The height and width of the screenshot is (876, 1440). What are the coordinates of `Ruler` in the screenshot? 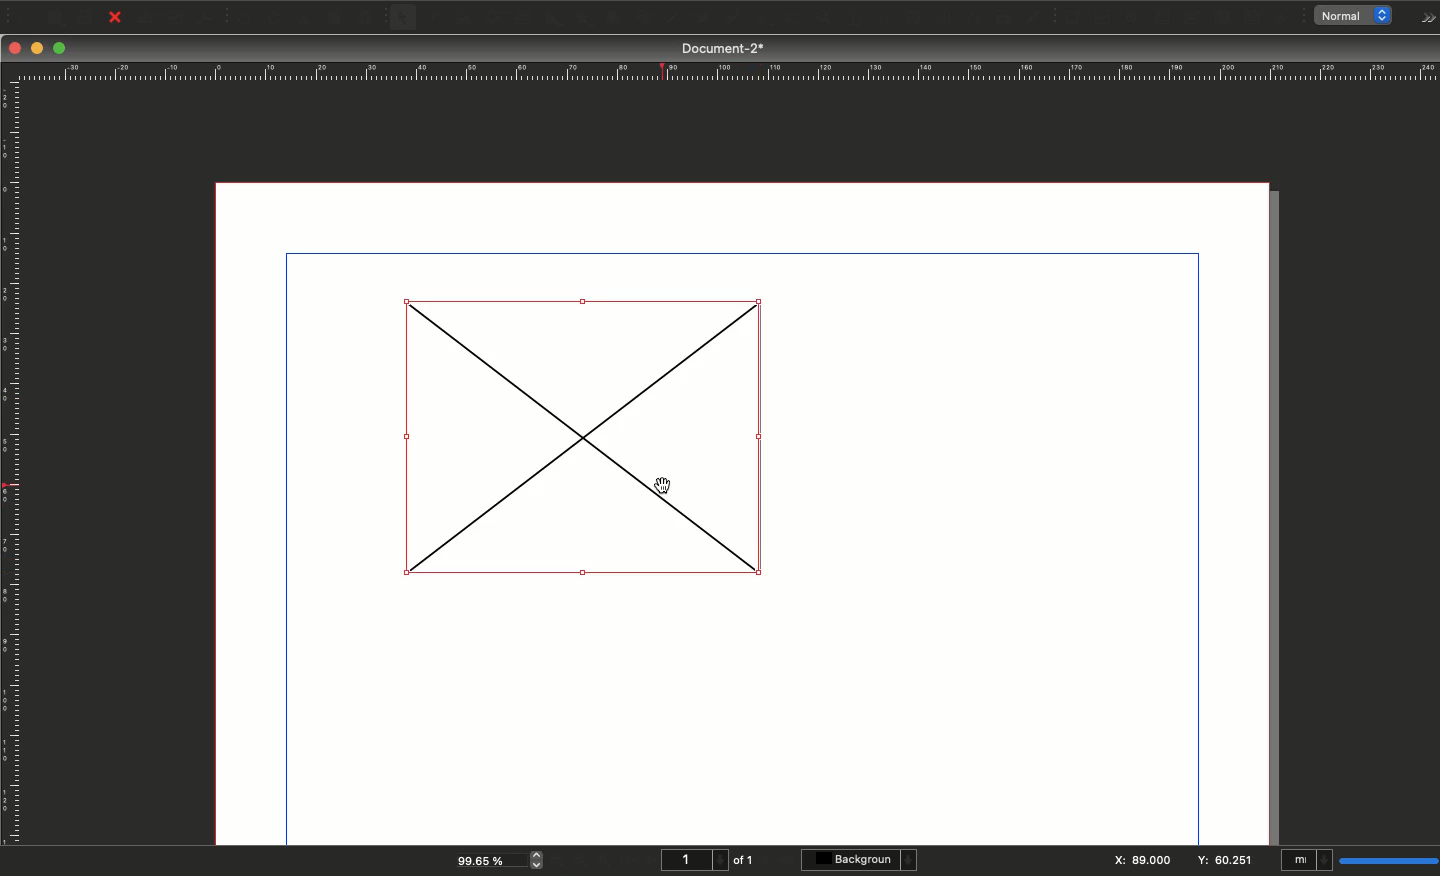 It's located at (725, 72).